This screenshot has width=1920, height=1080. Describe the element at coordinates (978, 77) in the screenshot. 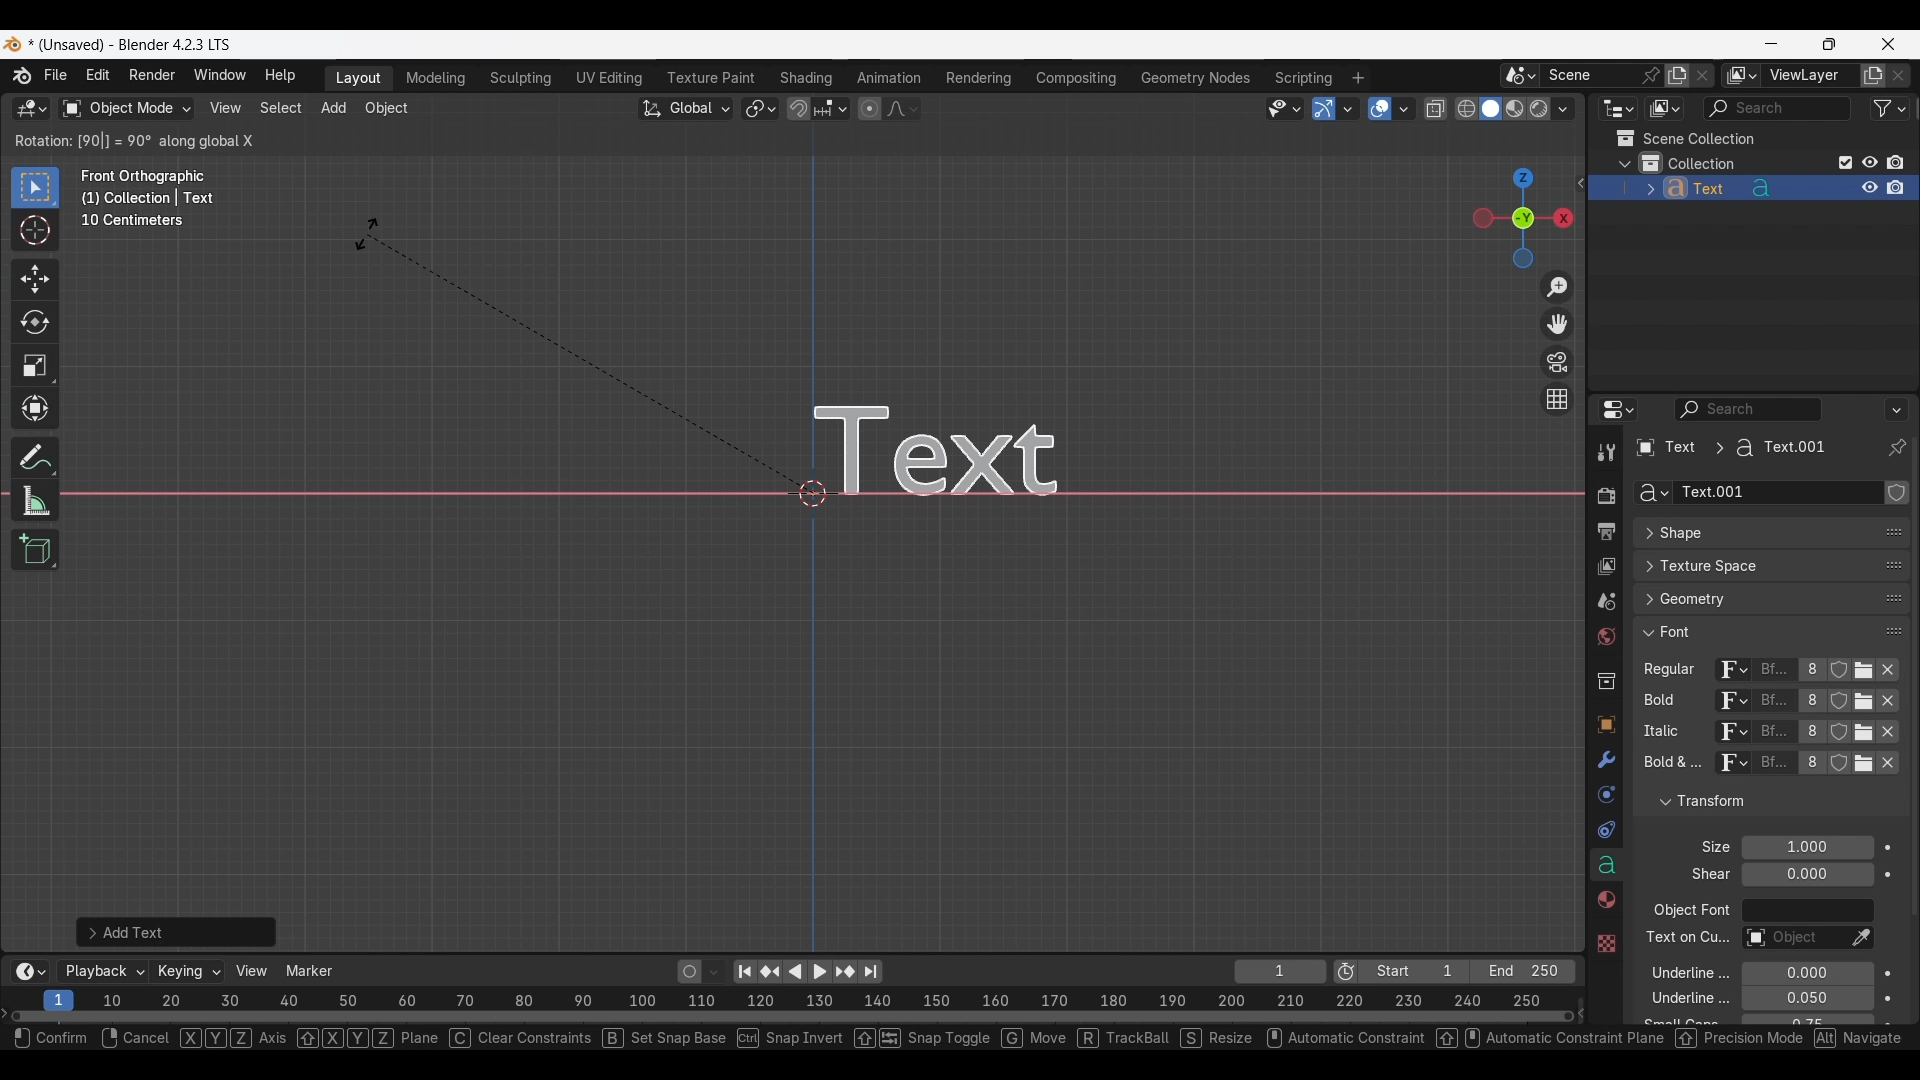

I see `Rendering workspace` at that location.